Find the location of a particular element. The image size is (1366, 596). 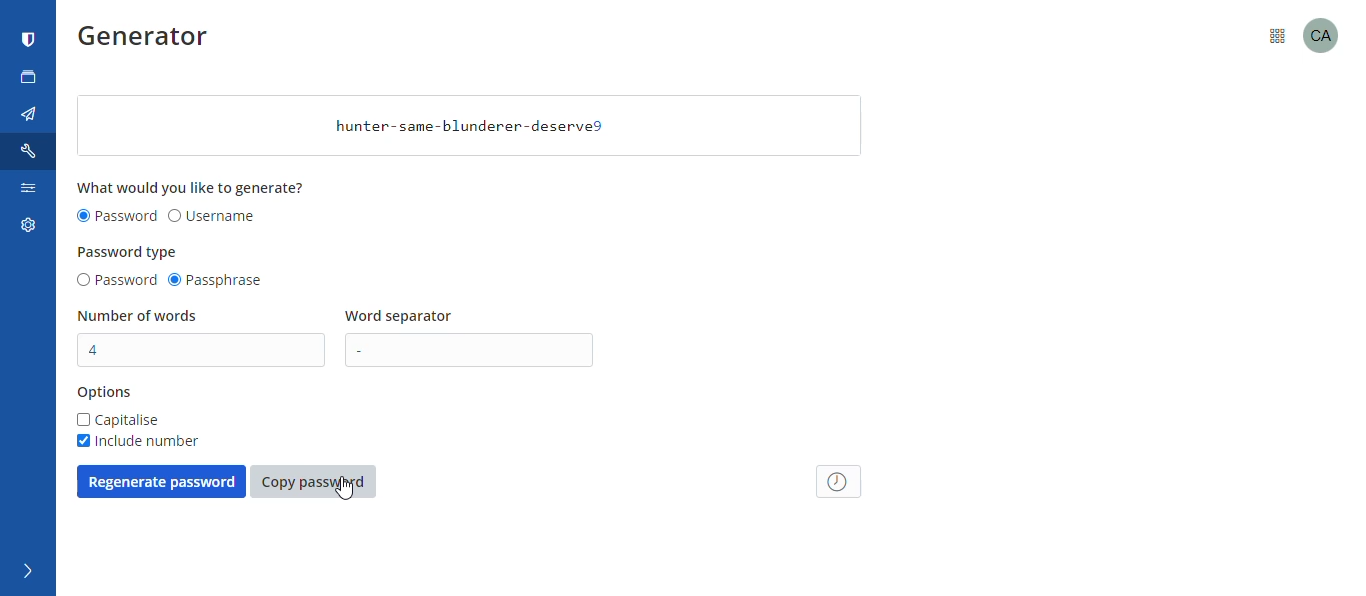

settings is located at coordinates (25, 229).